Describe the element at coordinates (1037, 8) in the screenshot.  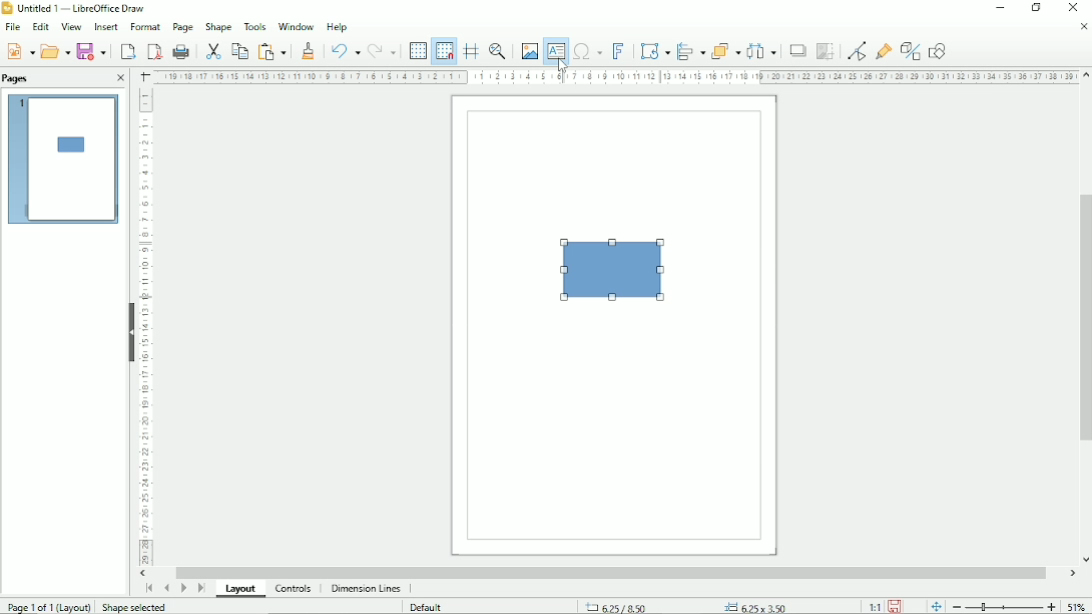
I see `Restore down` at that location.